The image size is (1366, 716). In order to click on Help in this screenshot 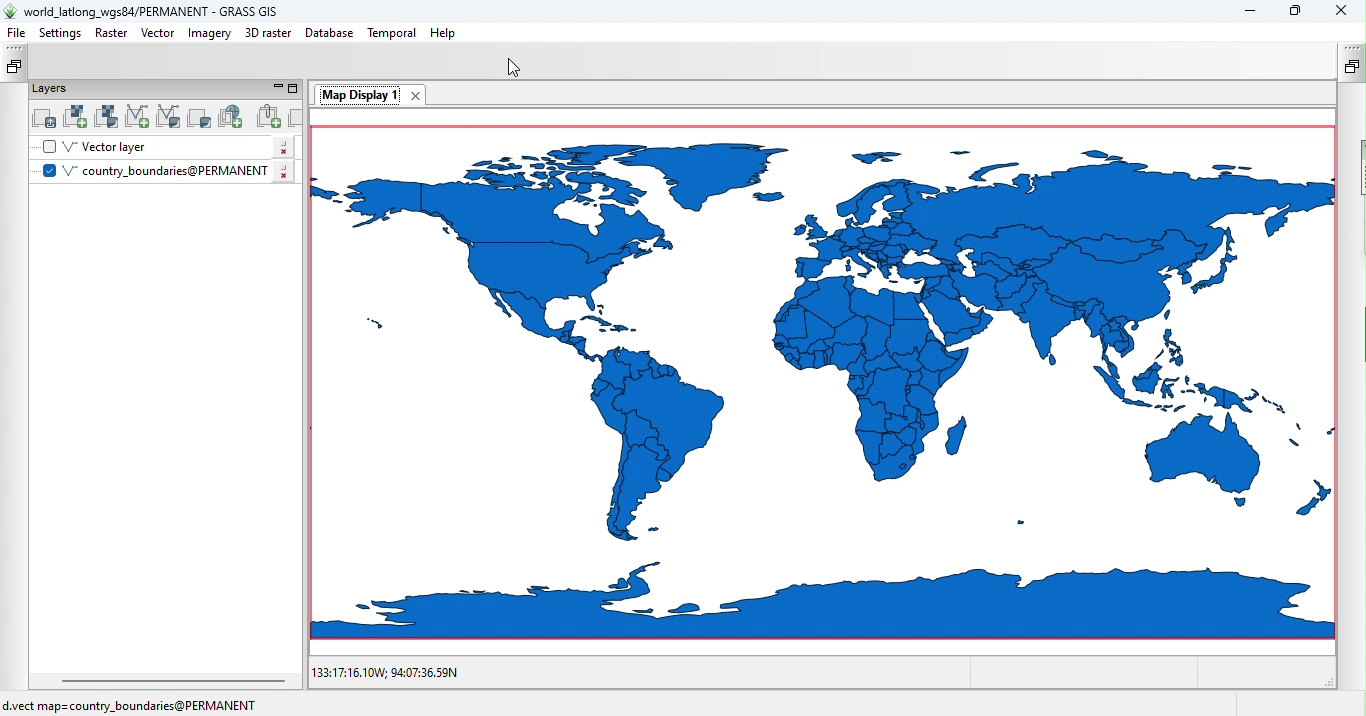, I will do `click(445, 35)`.